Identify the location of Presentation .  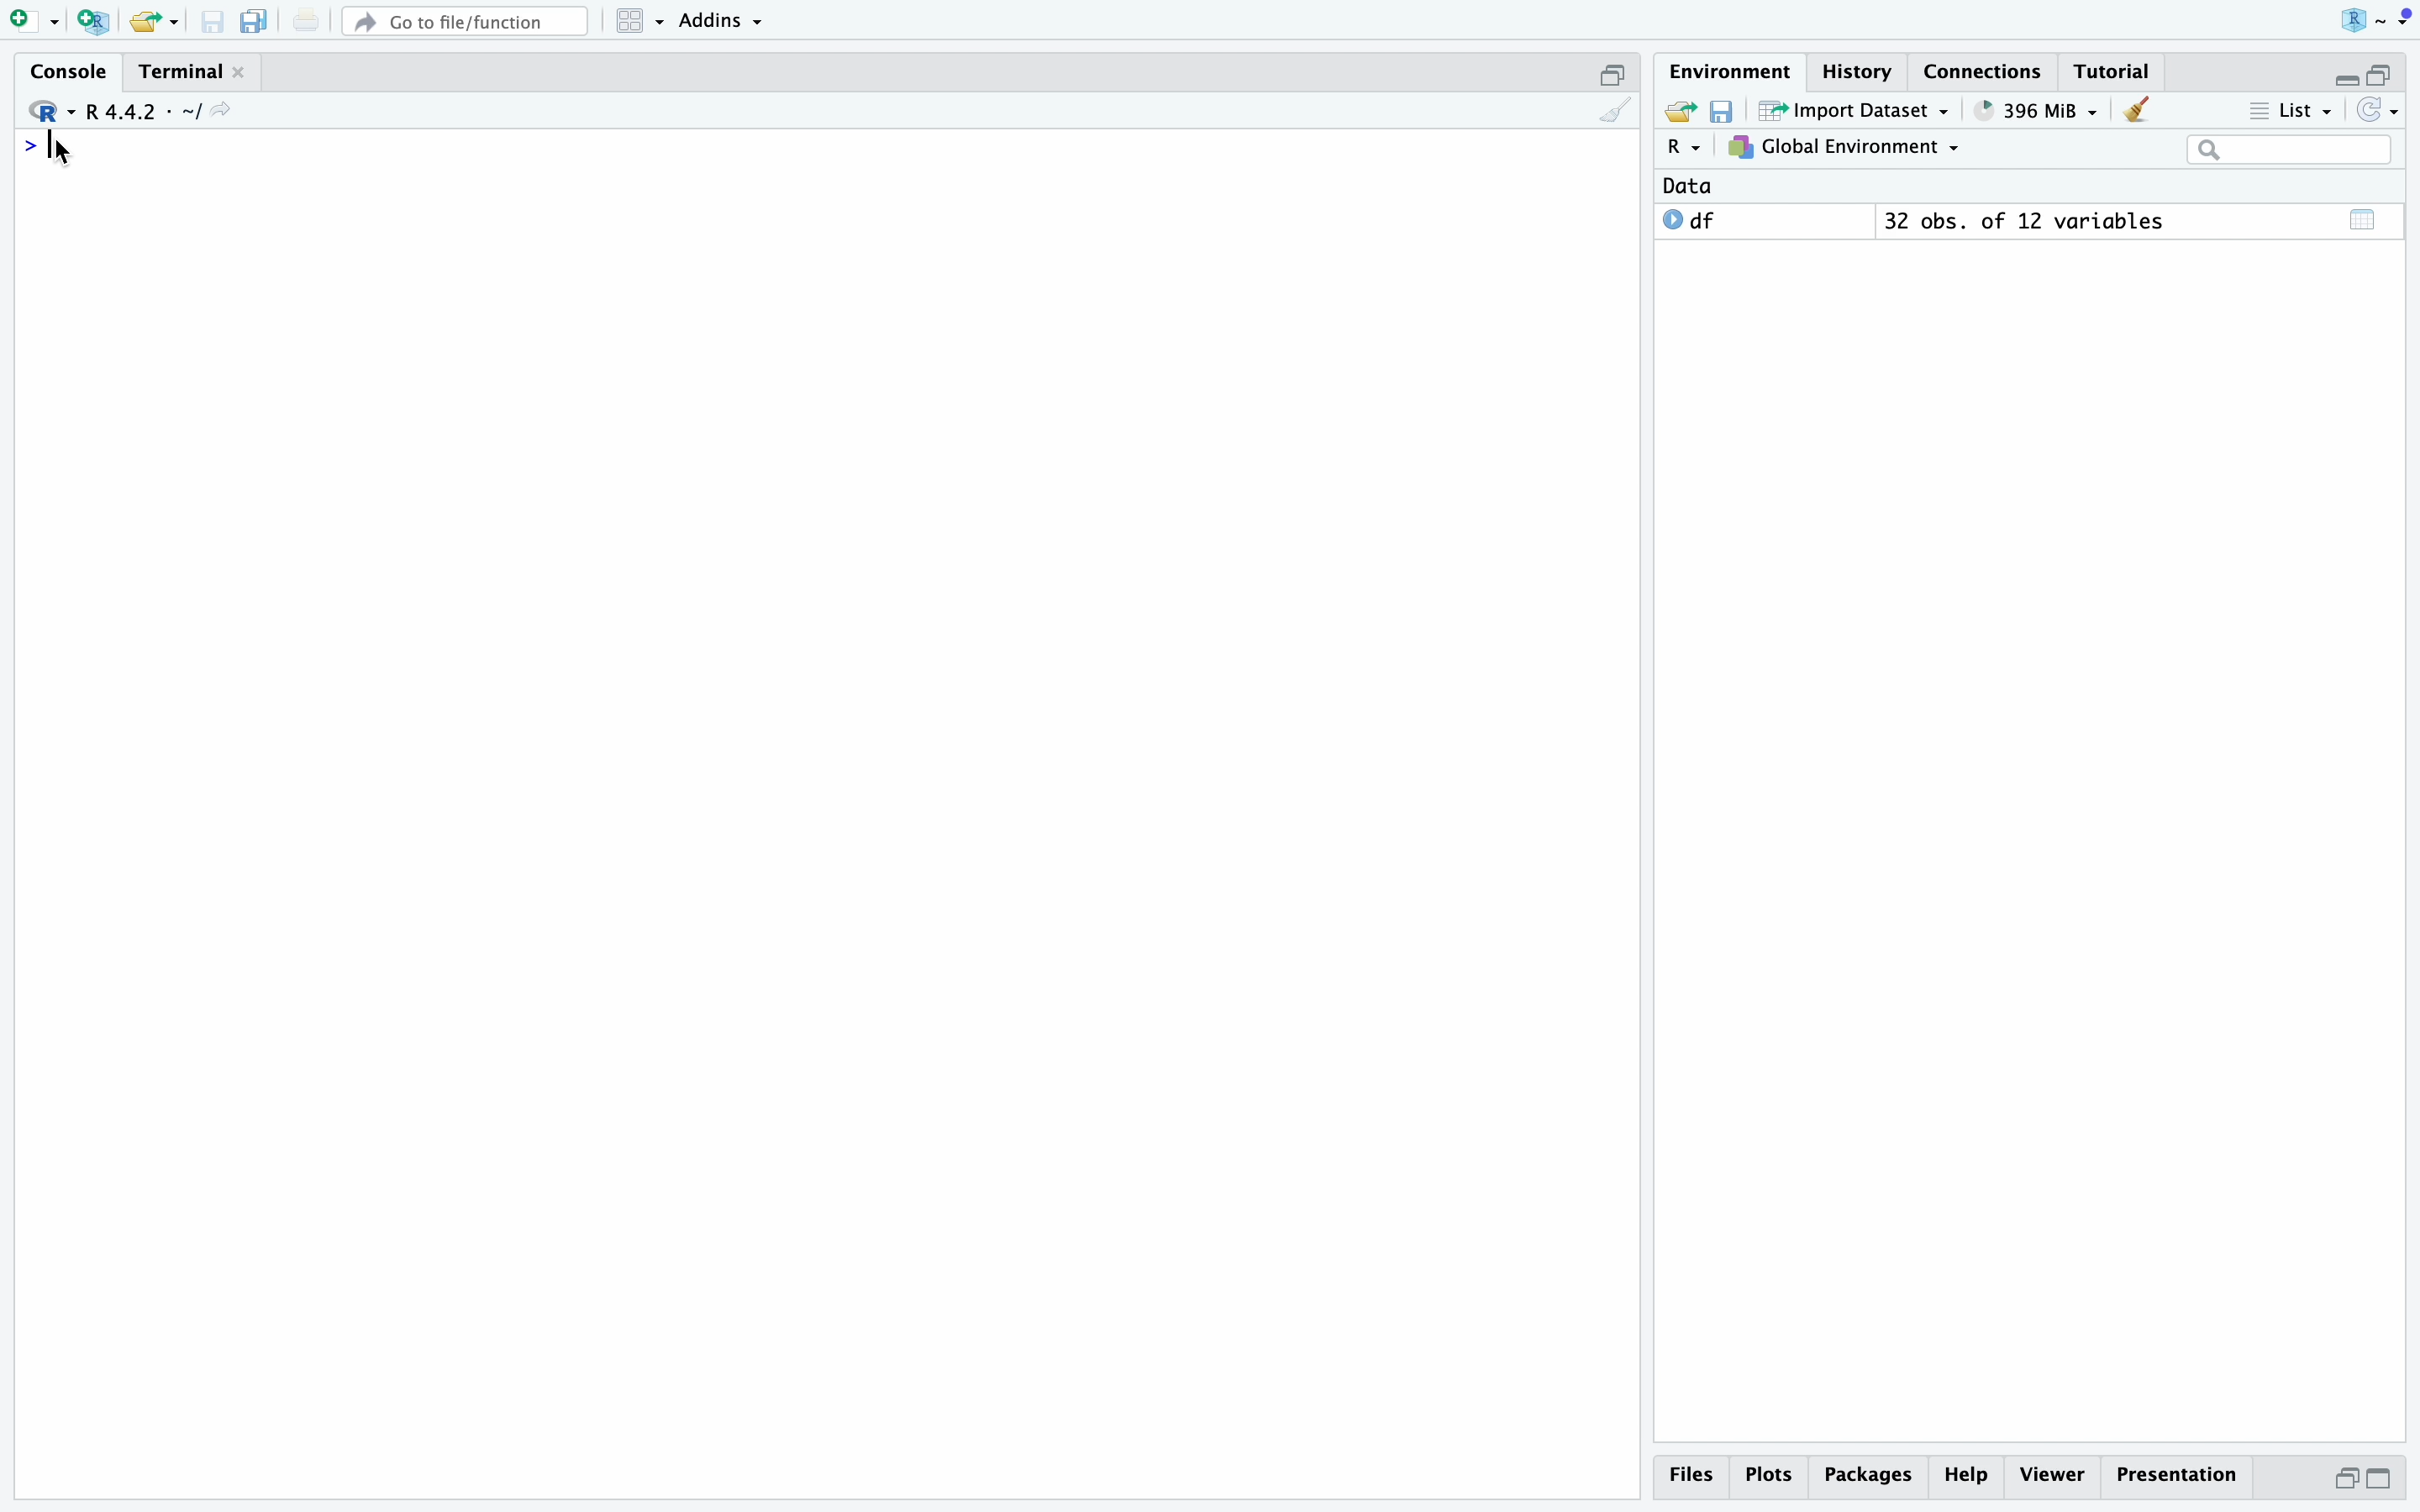
(2179, 1475).